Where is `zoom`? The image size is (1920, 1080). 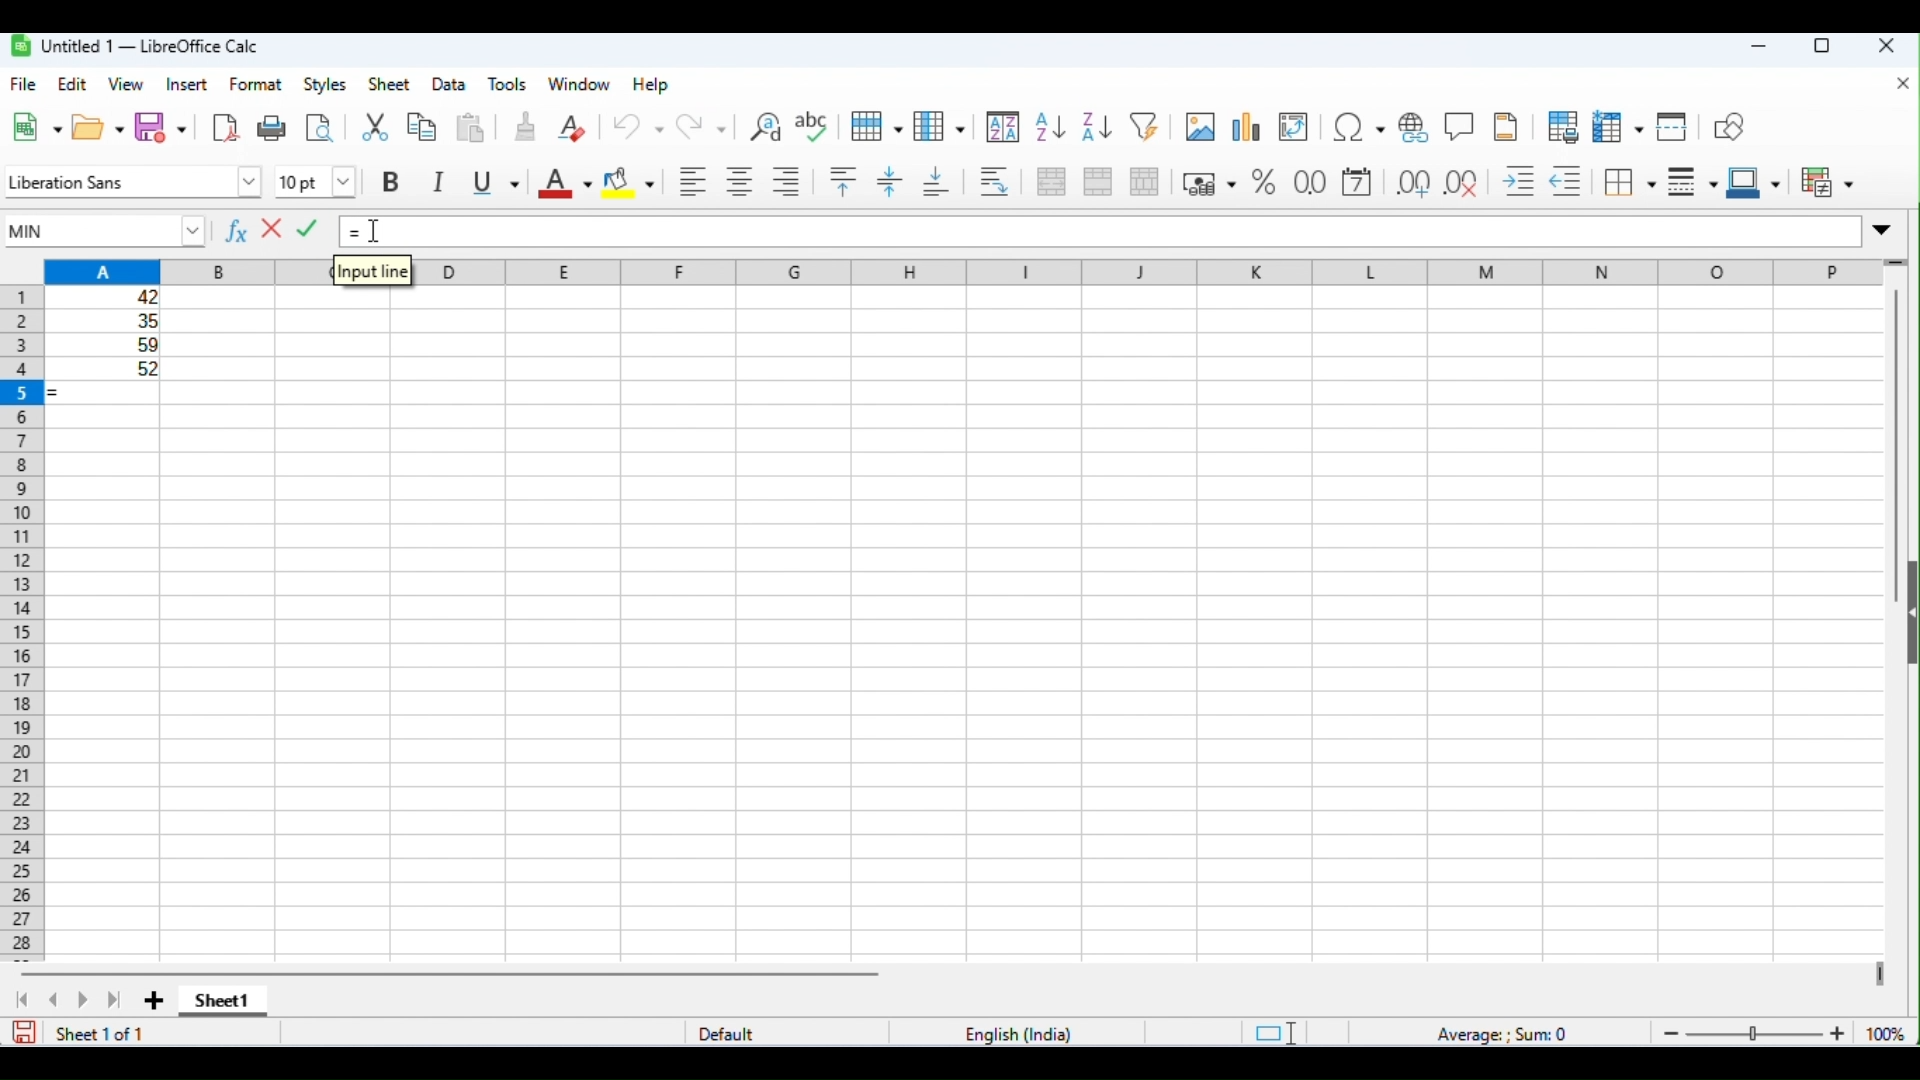 zoom is located at coordinates (1783, 1032).